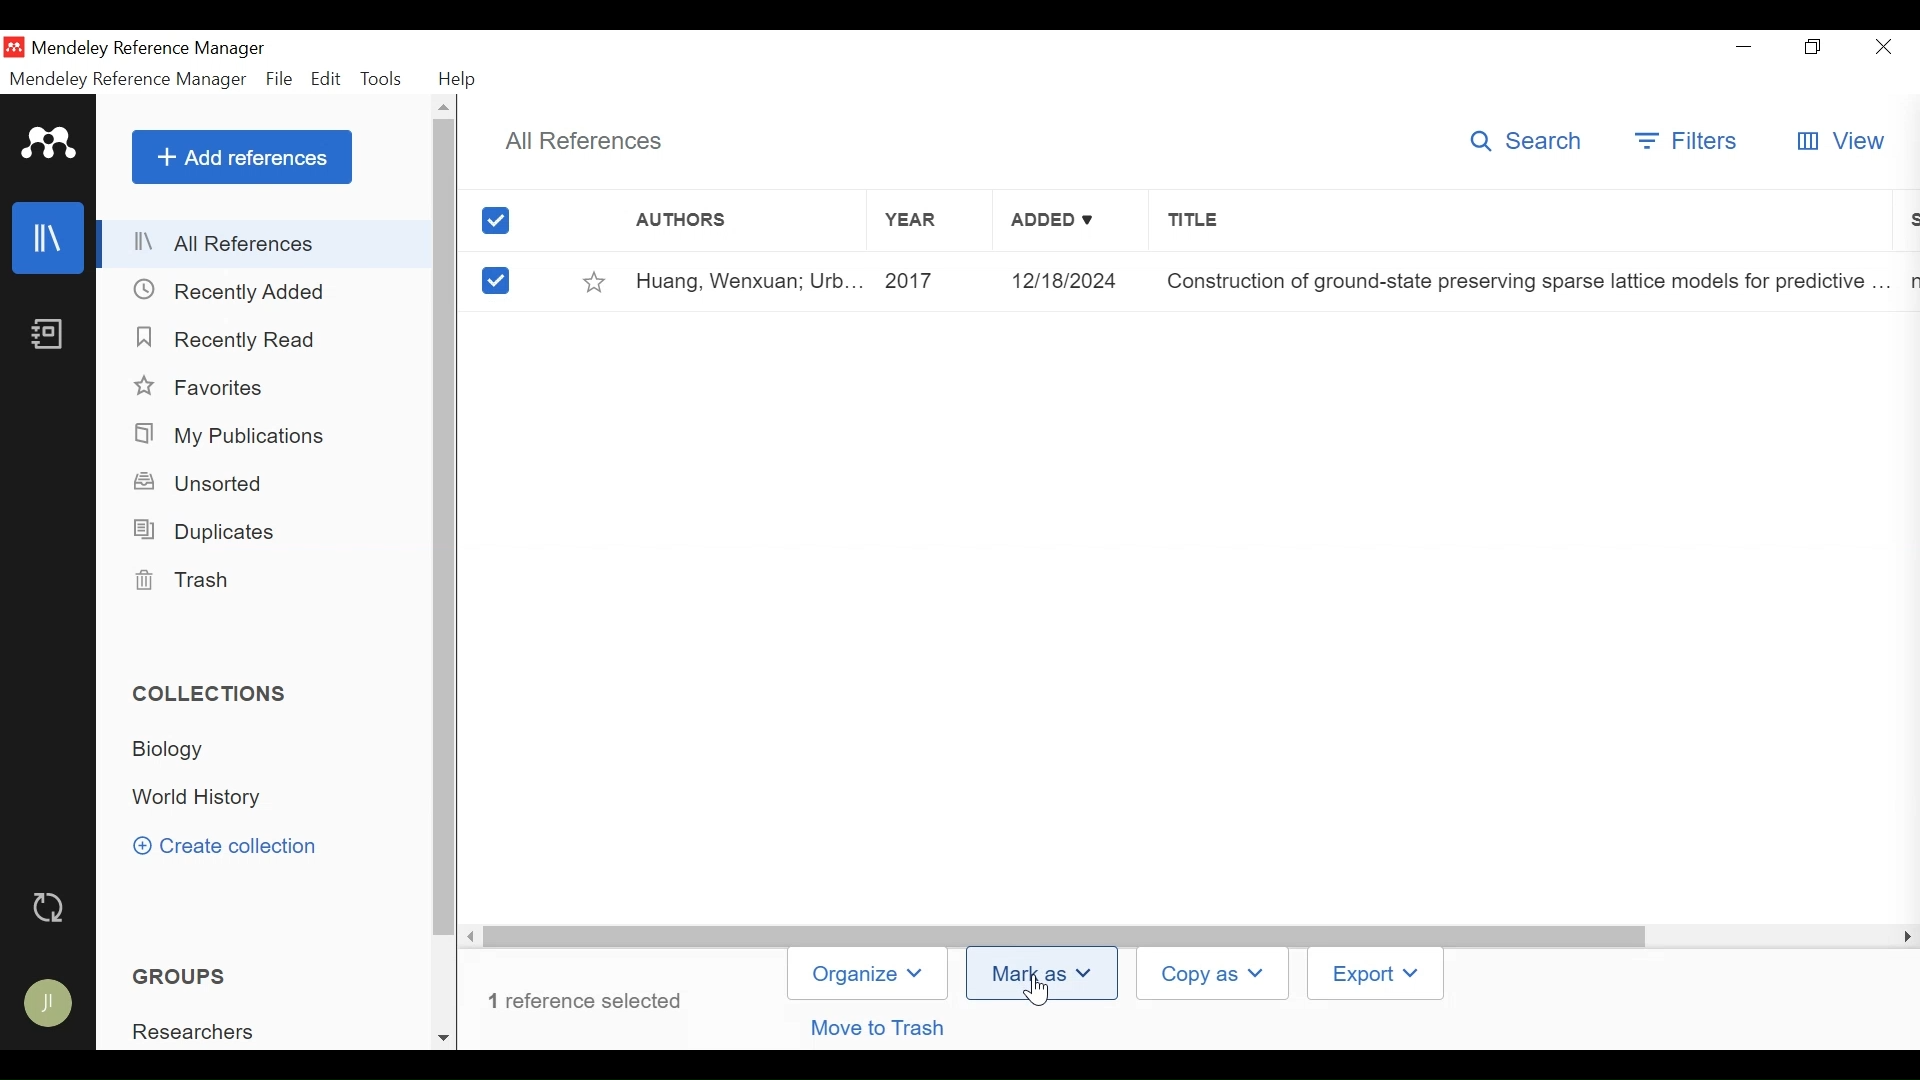 This screenshot has height=1080, width=1920. Describe the element at coordinates (265, 245) in the screenshot. I see `All References` at that location.